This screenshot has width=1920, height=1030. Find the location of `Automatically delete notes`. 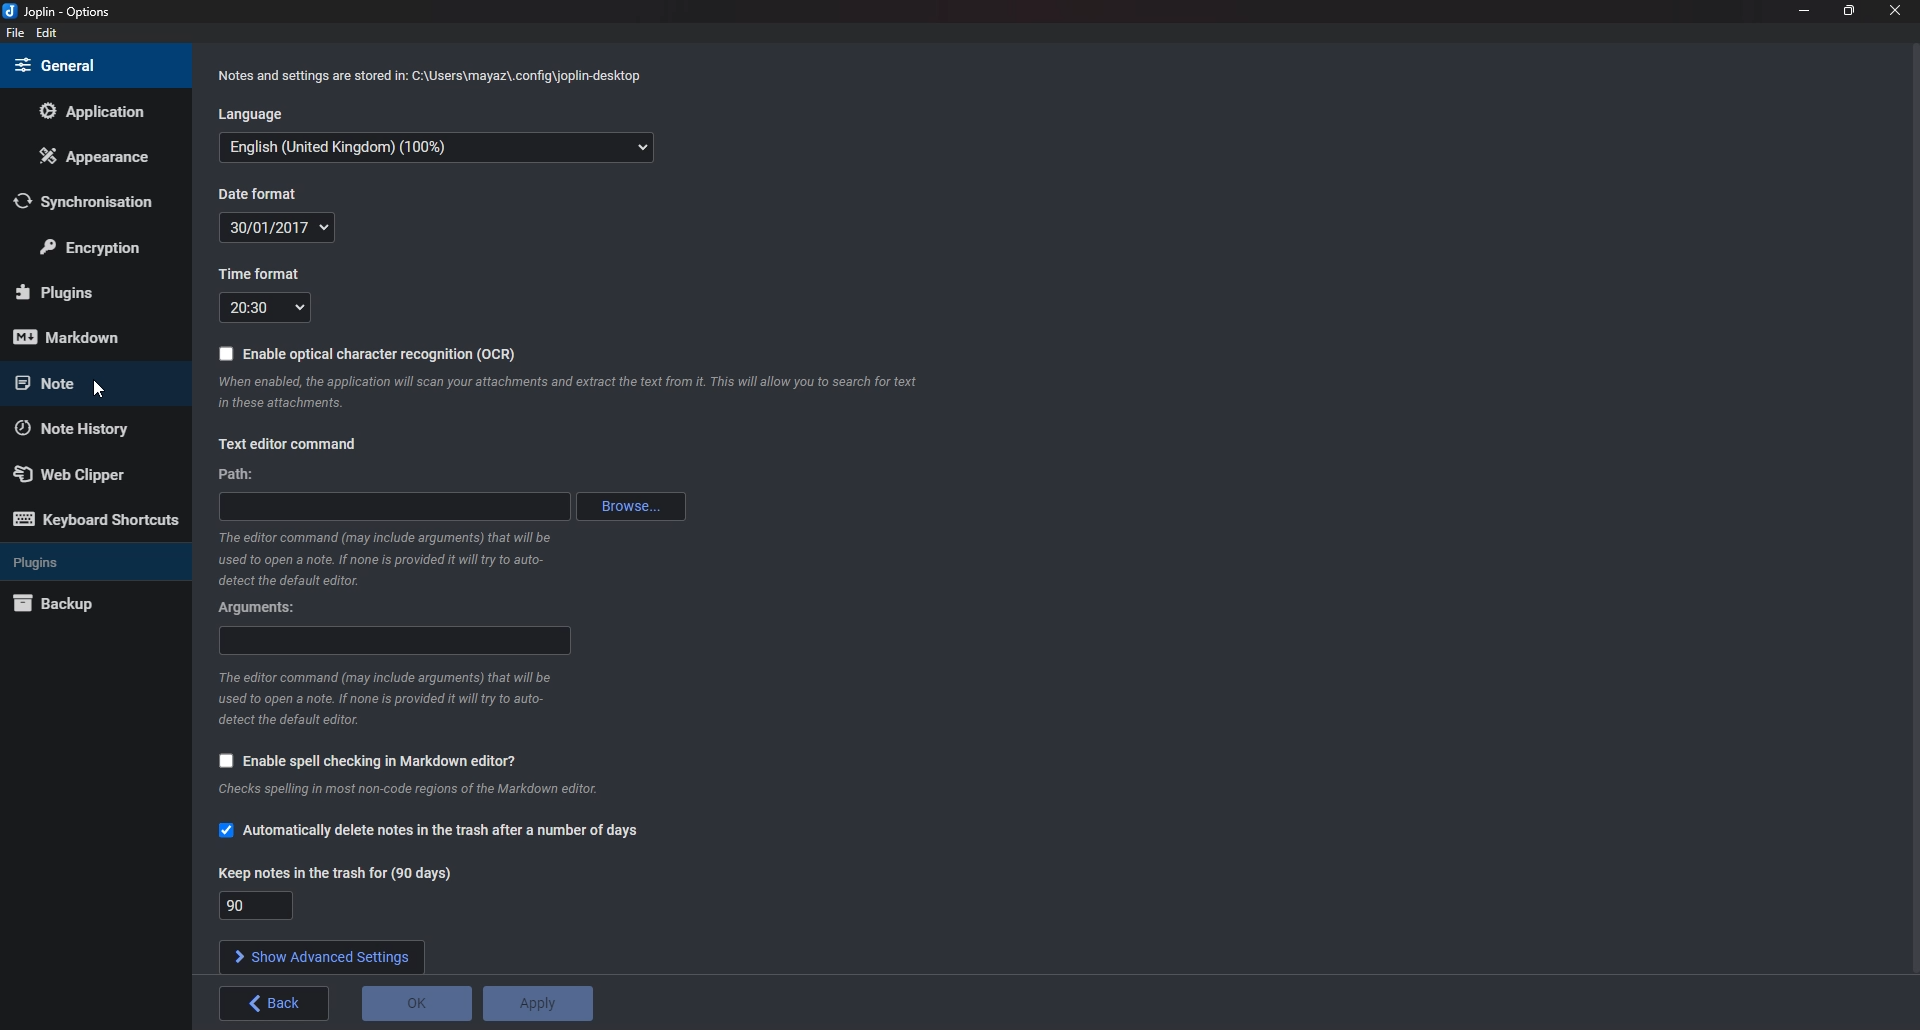

Automatically delete notes is located at coordinates (437, 831).